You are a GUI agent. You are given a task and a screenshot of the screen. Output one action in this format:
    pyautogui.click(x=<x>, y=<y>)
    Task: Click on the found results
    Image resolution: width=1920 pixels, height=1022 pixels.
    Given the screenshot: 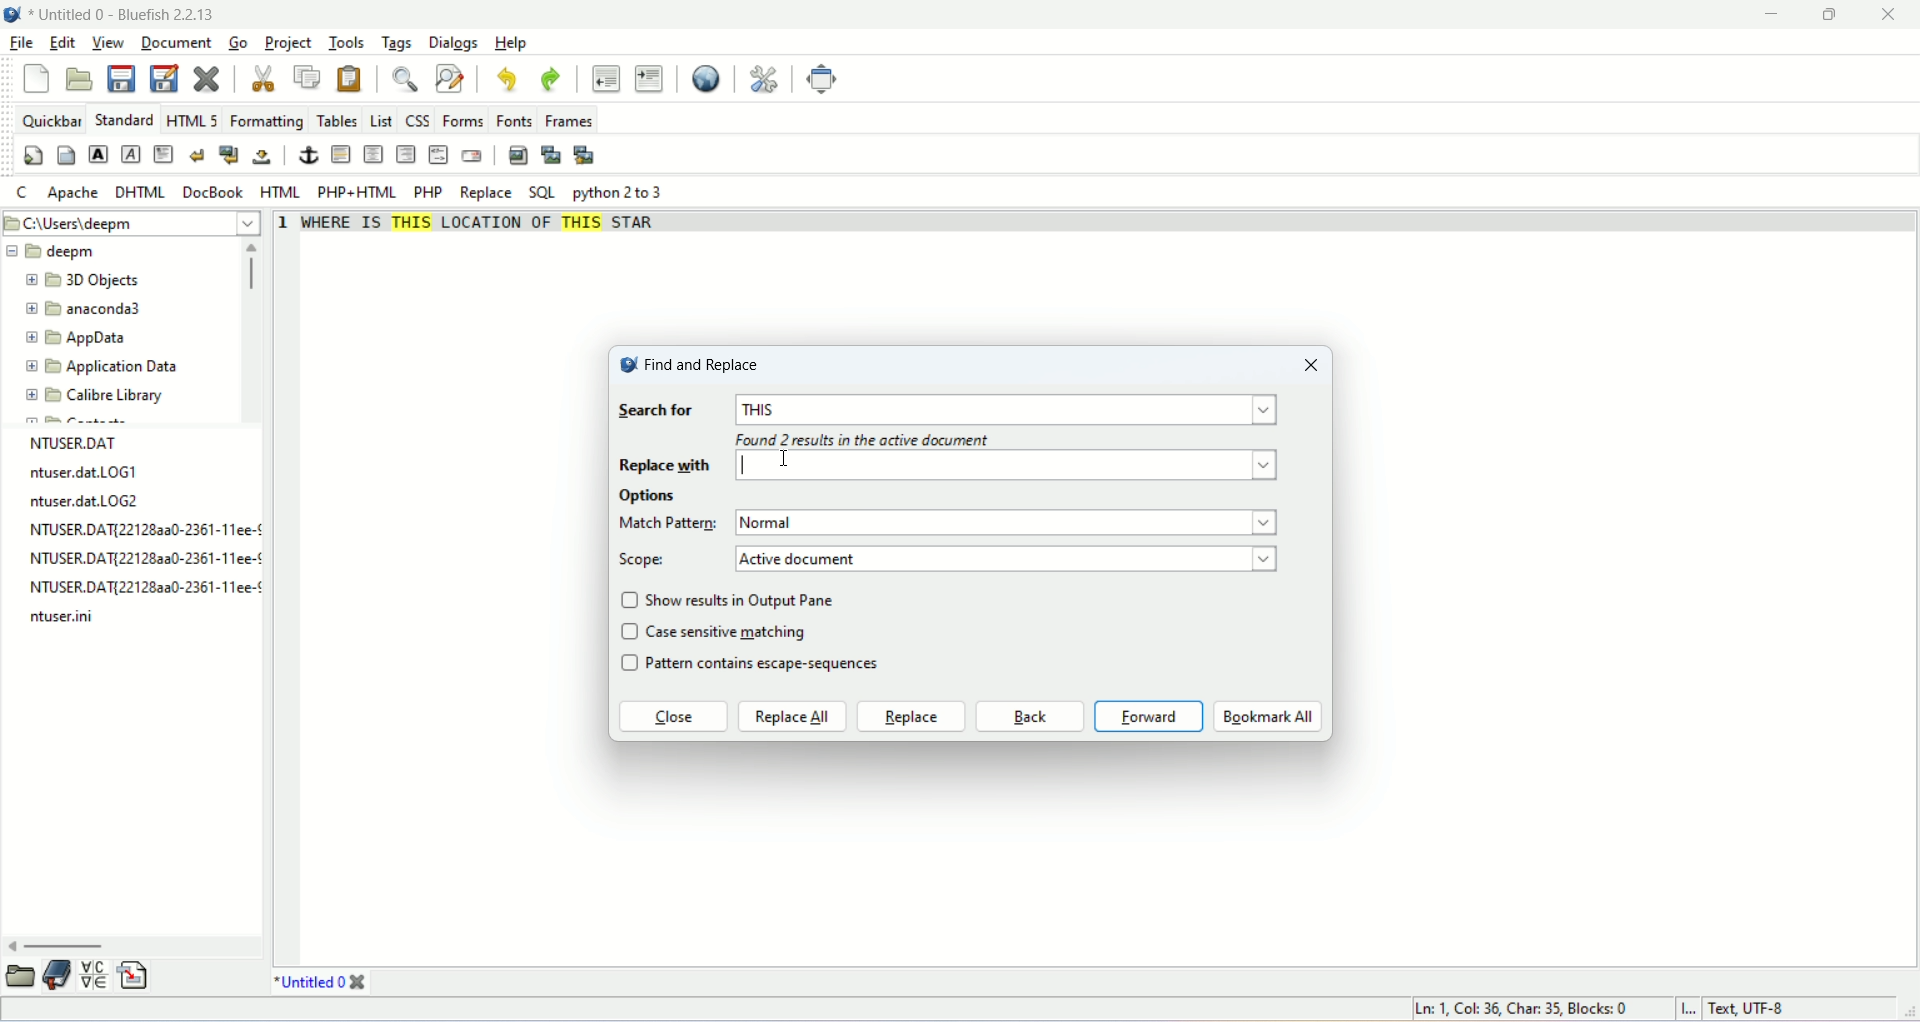 What is the action you would take?
    pyautogui.click(x=862, y=443)
    